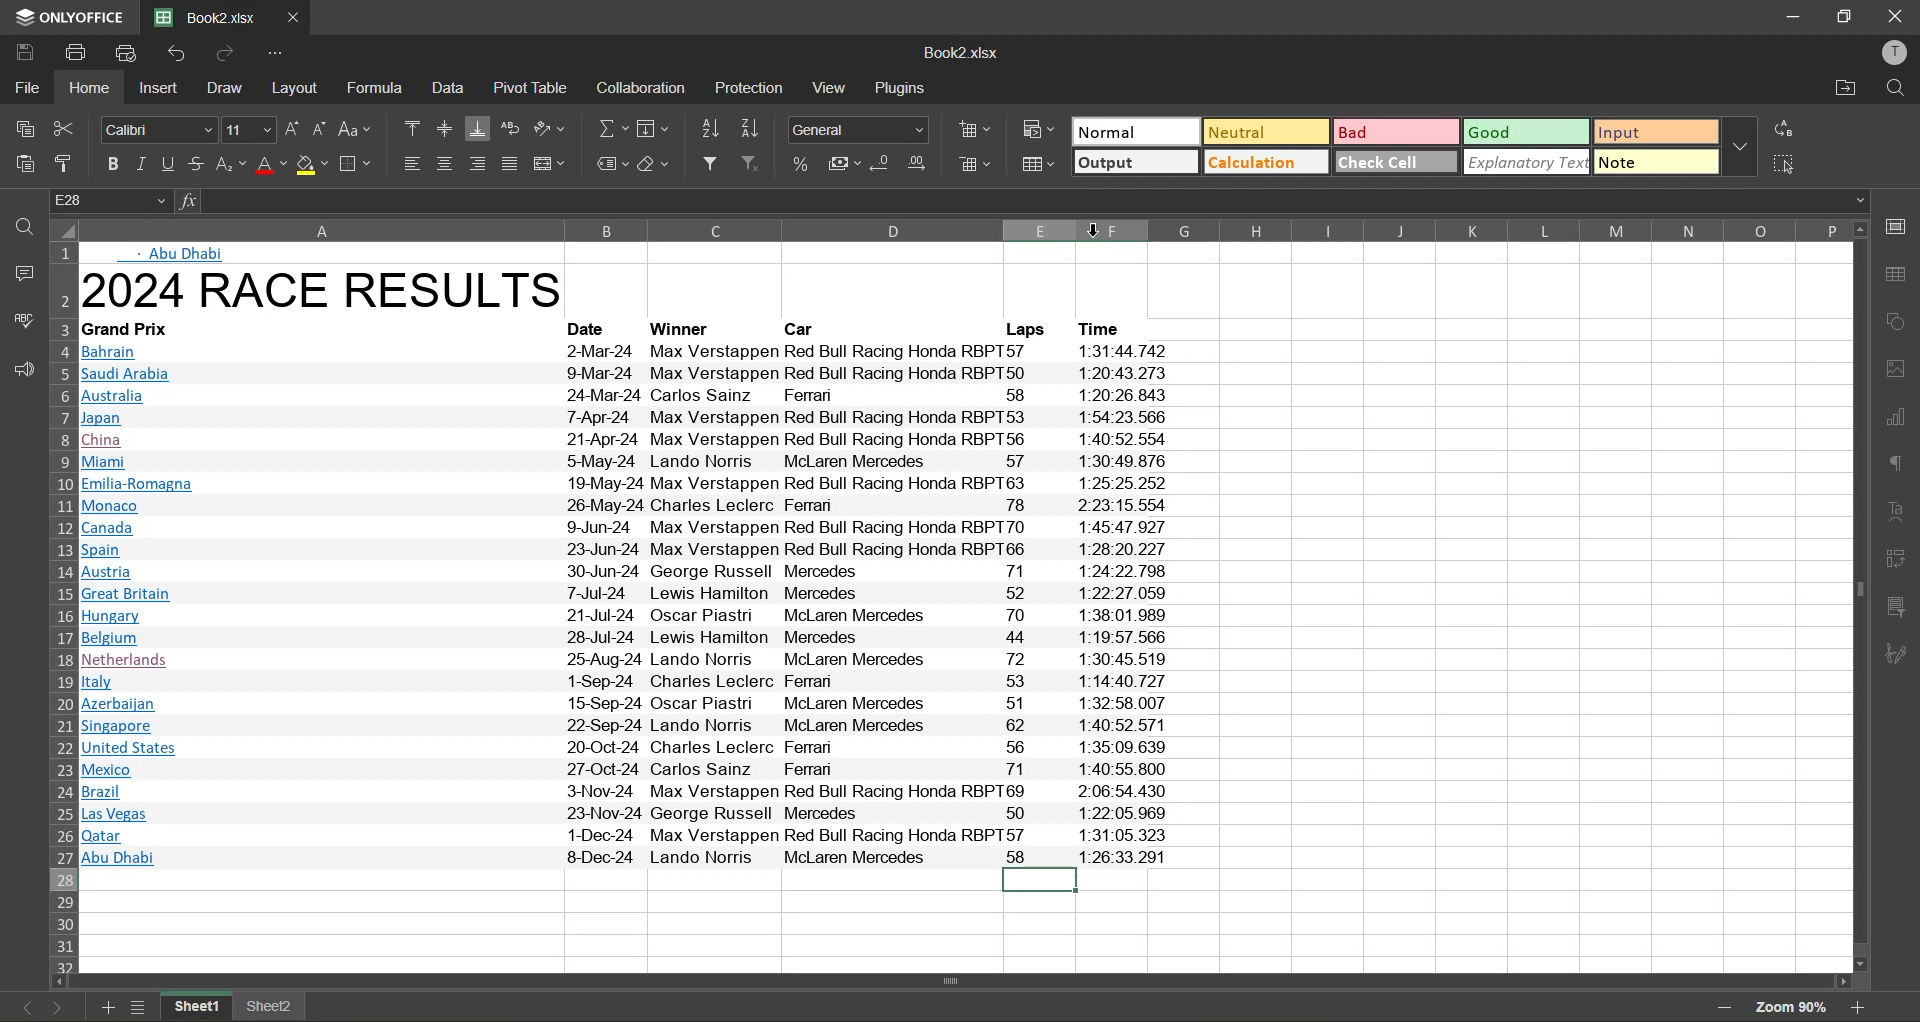  Describe the element at coordinates (109, 1007) in the screenshot. I see `add sheet` at that location.